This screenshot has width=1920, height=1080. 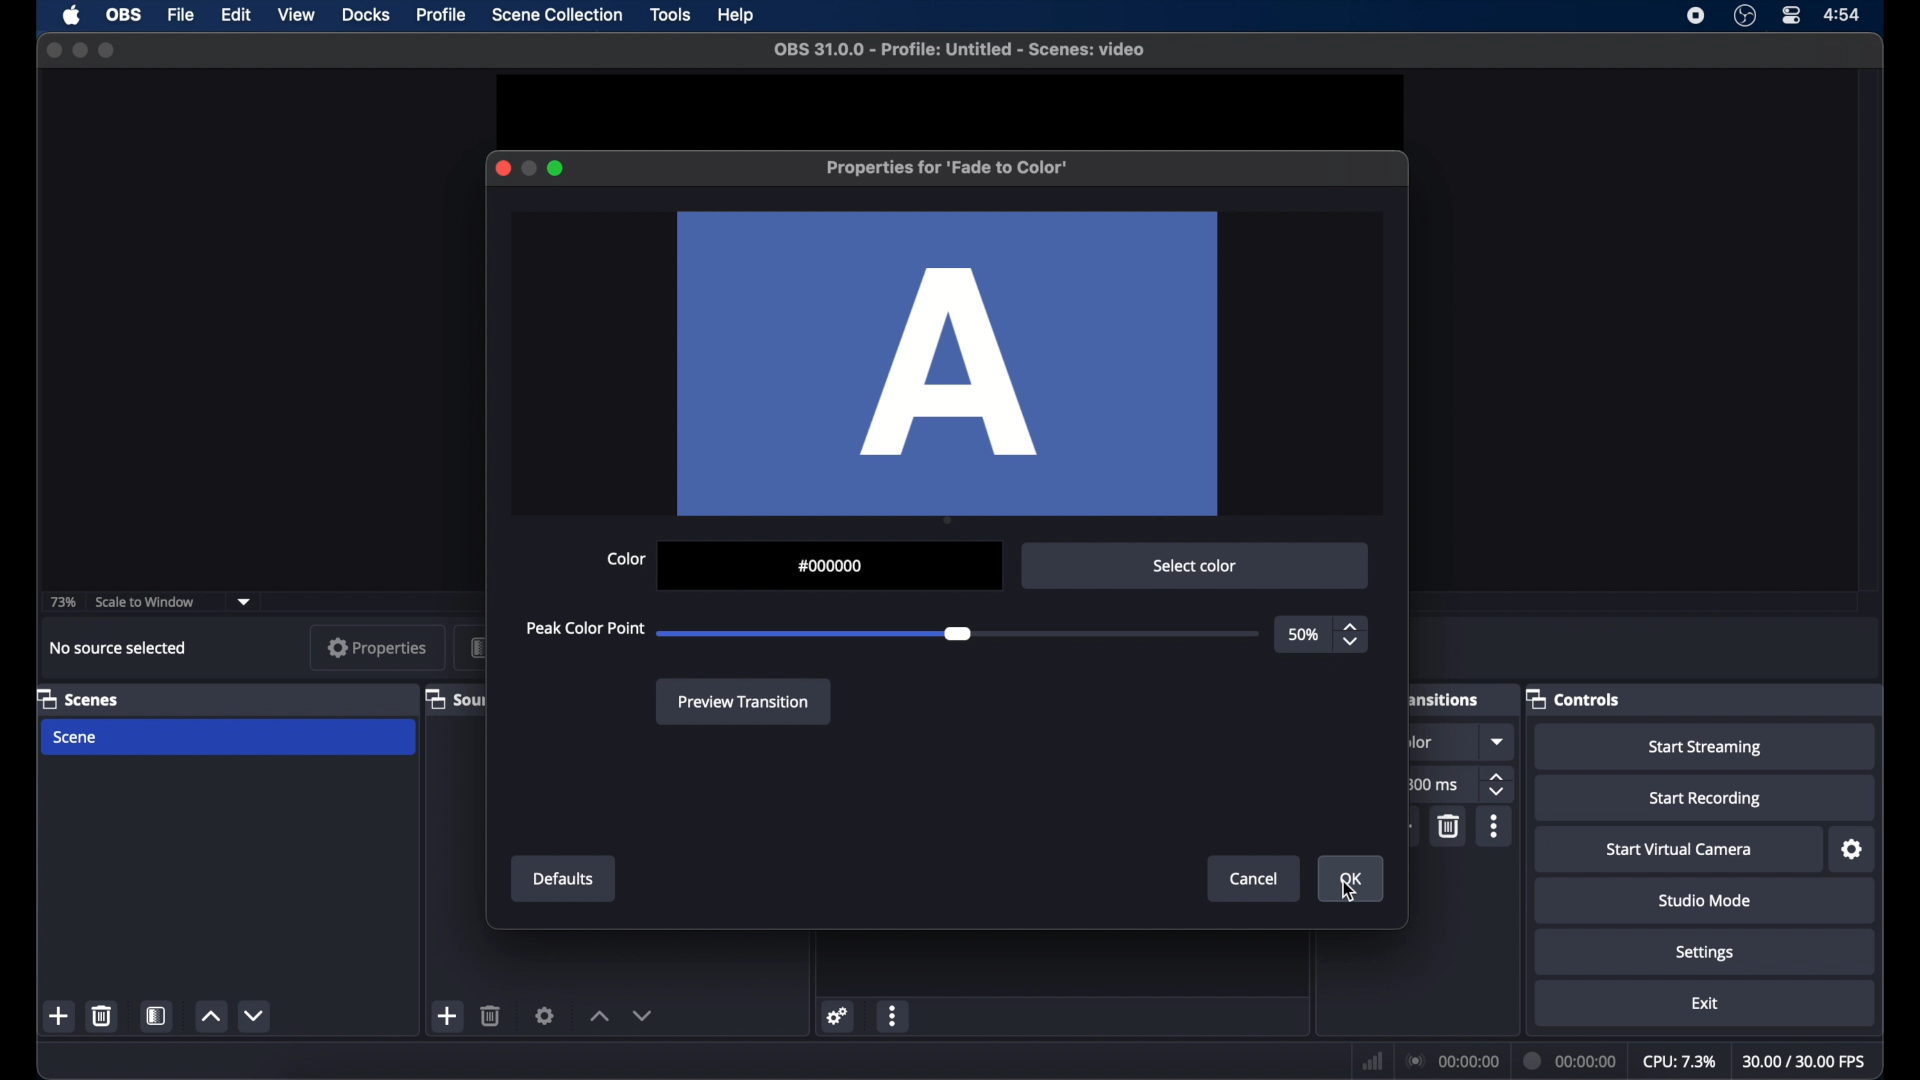 What do you see at coordinates (238, 15) in the screenshot?
I see `edit` at bounding box center [238, 15].